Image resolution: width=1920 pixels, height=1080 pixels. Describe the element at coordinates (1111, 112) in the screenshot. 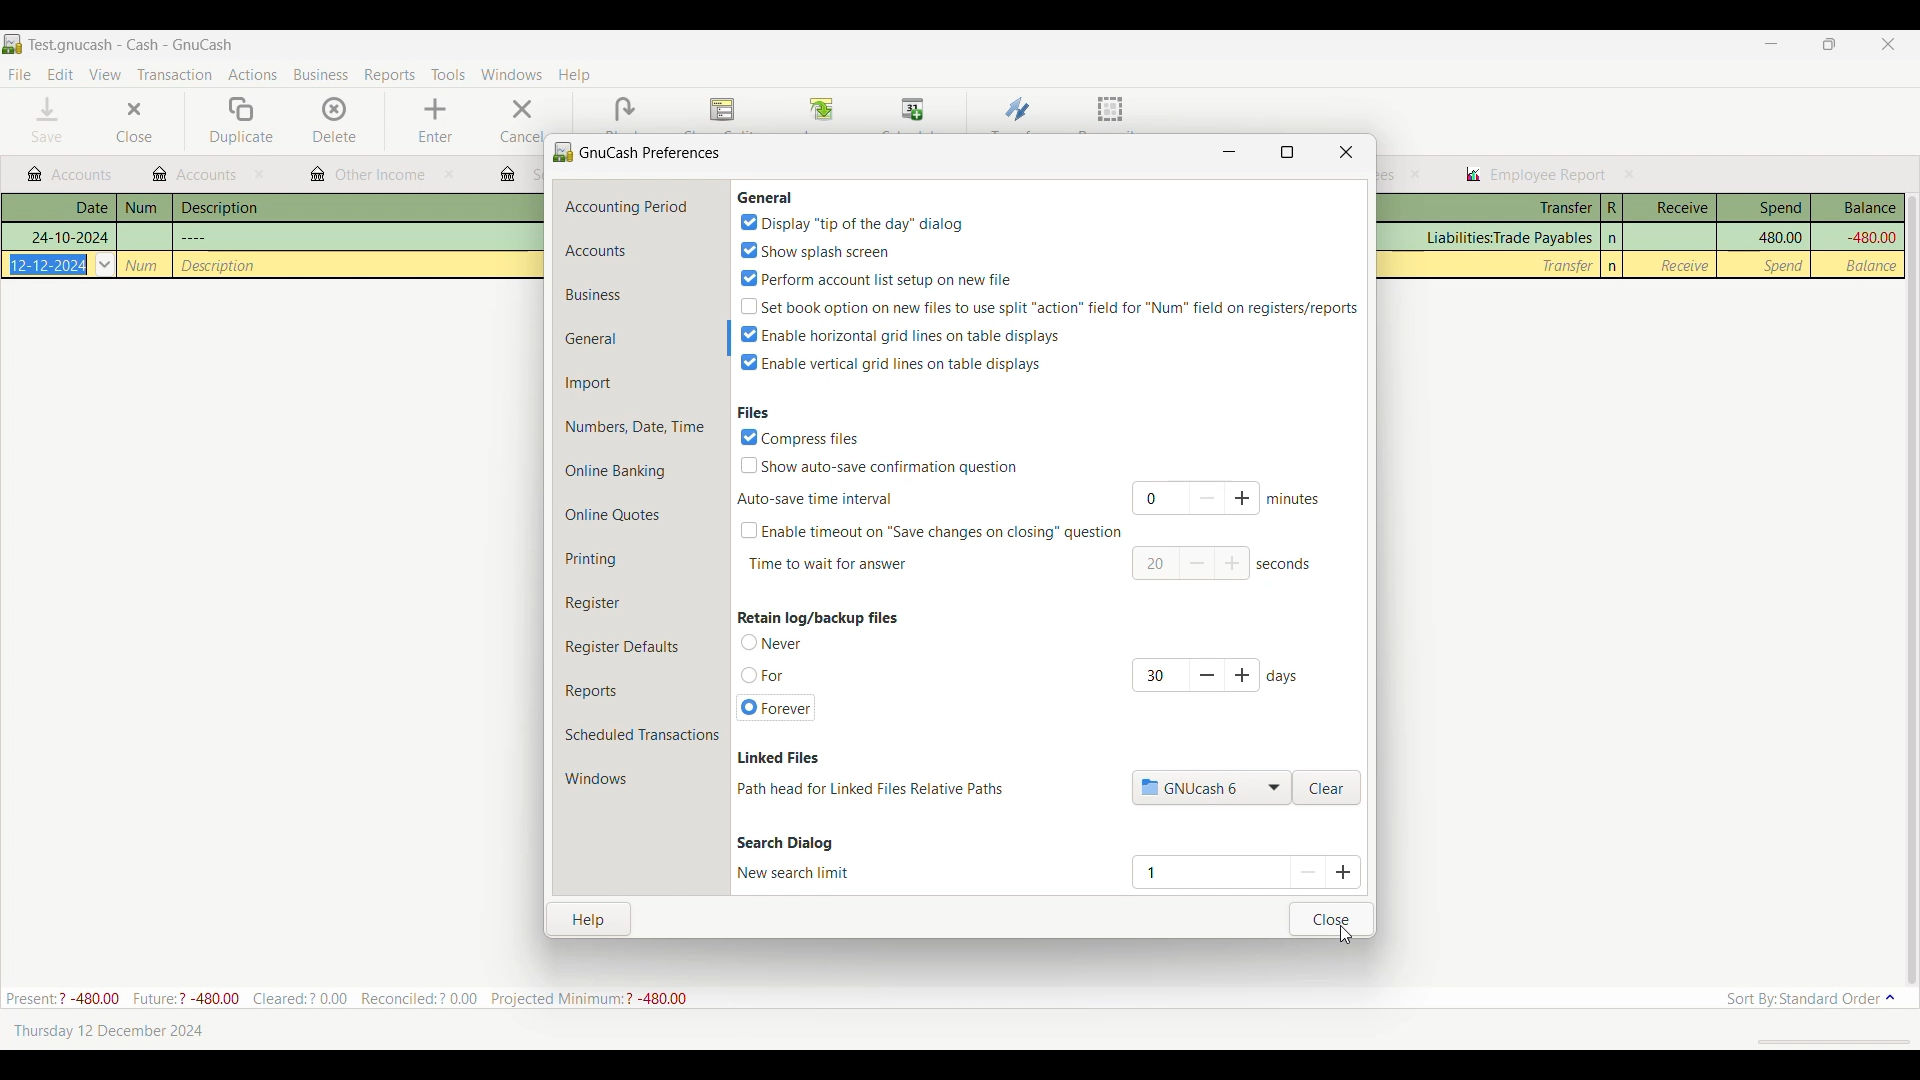

I see `Reconcile` at that location.